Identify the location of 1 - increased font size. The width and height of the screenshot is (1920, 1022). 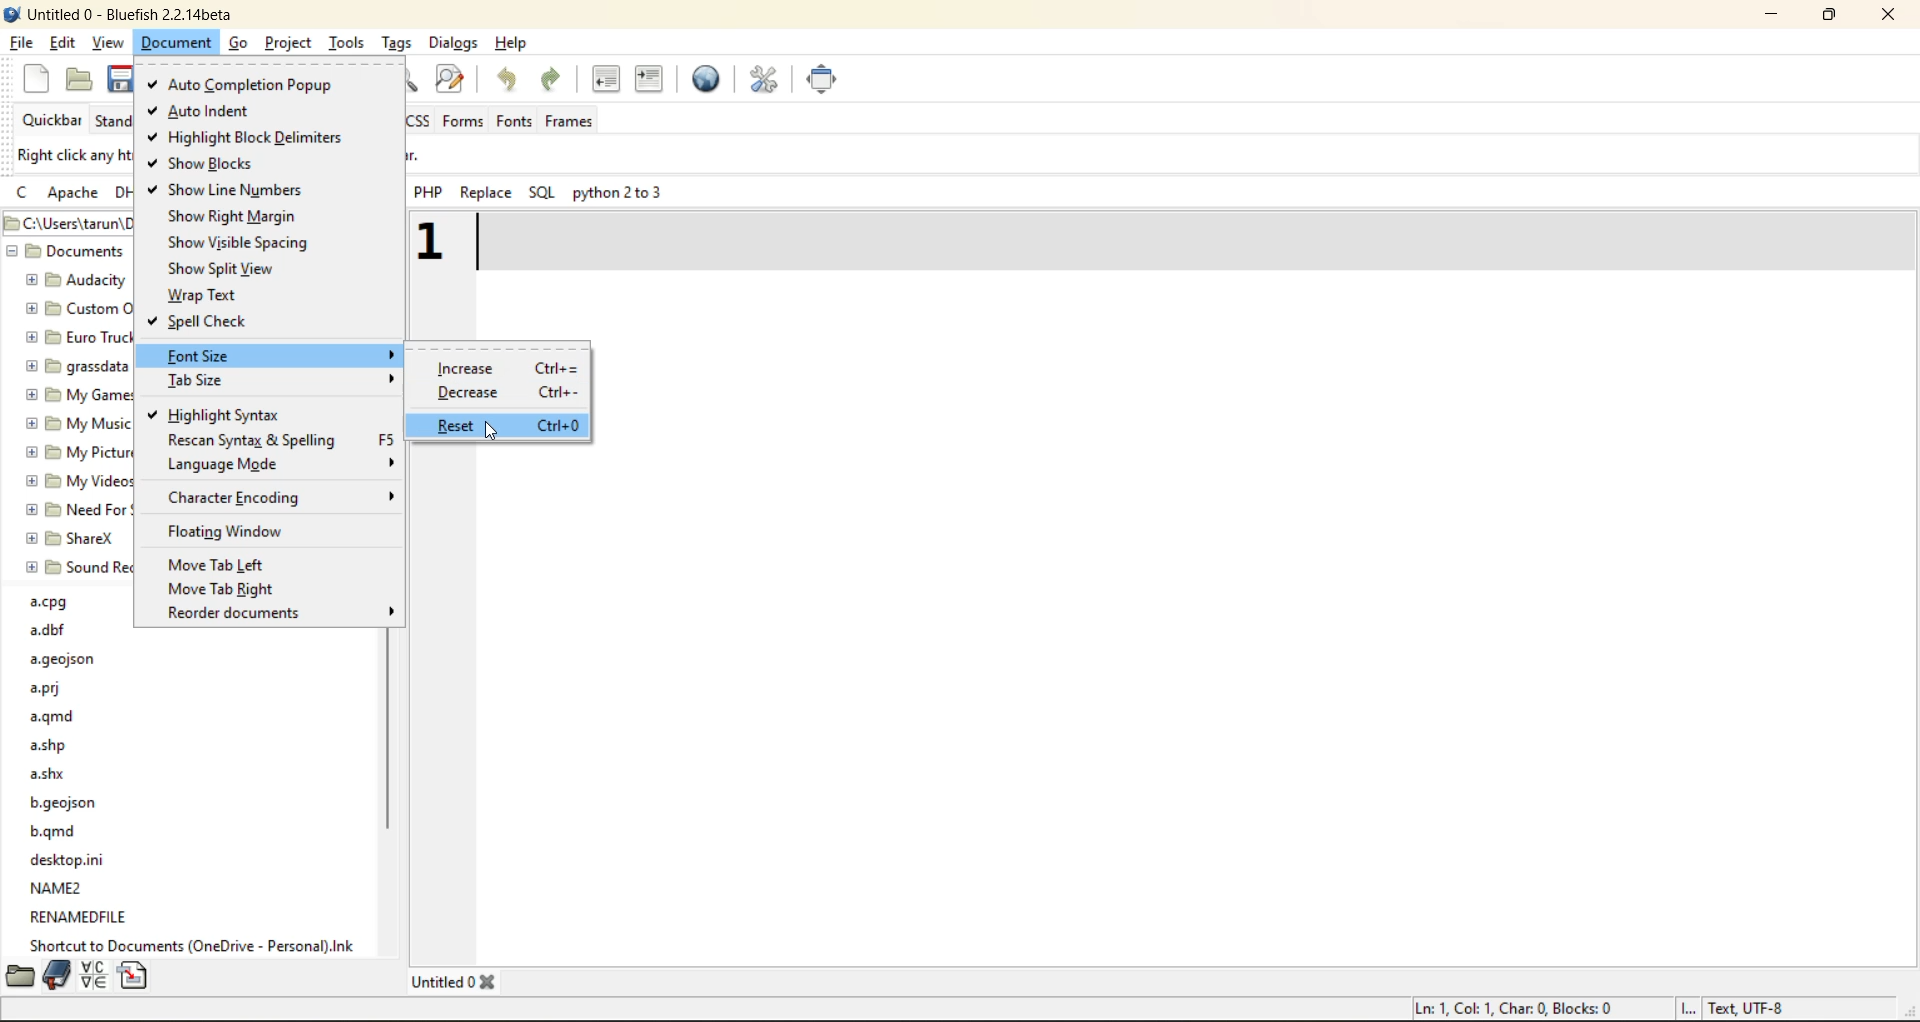
(440, 241).